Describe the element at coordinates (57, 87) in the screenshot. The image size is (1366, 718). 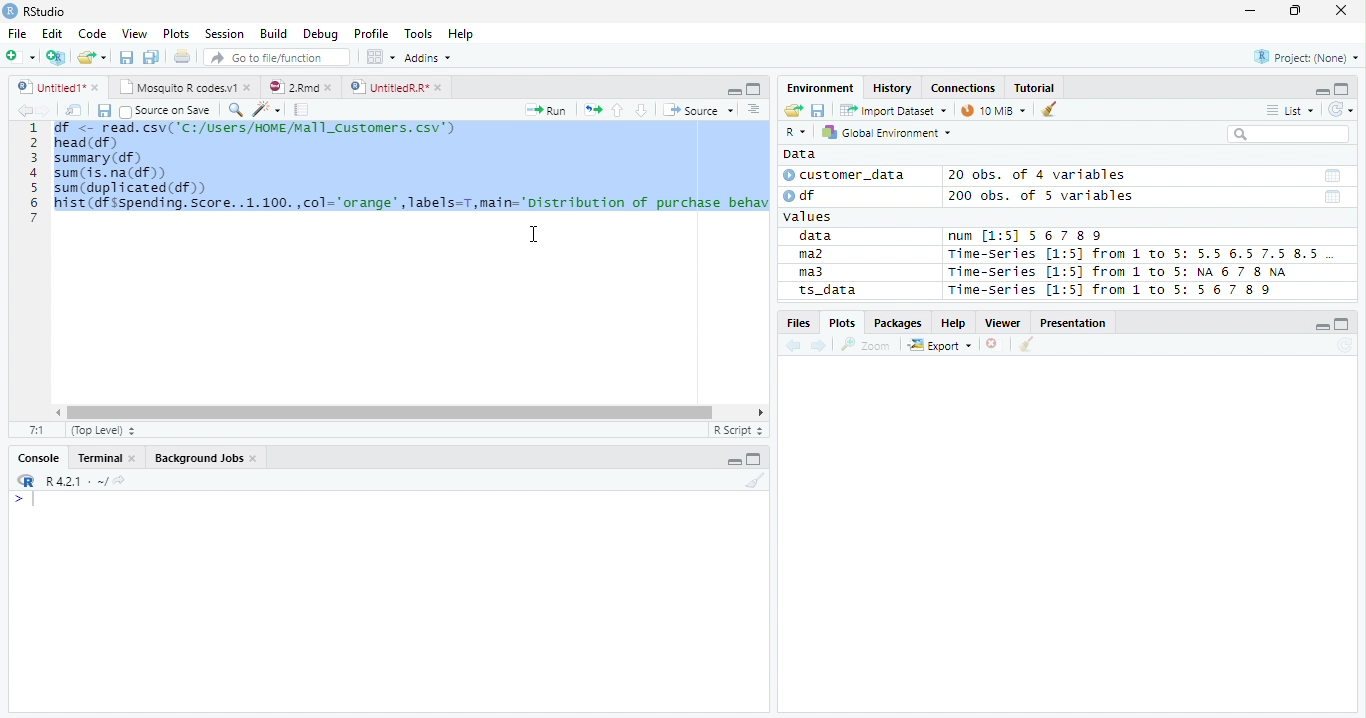
I see `Untitiled1` at that location.